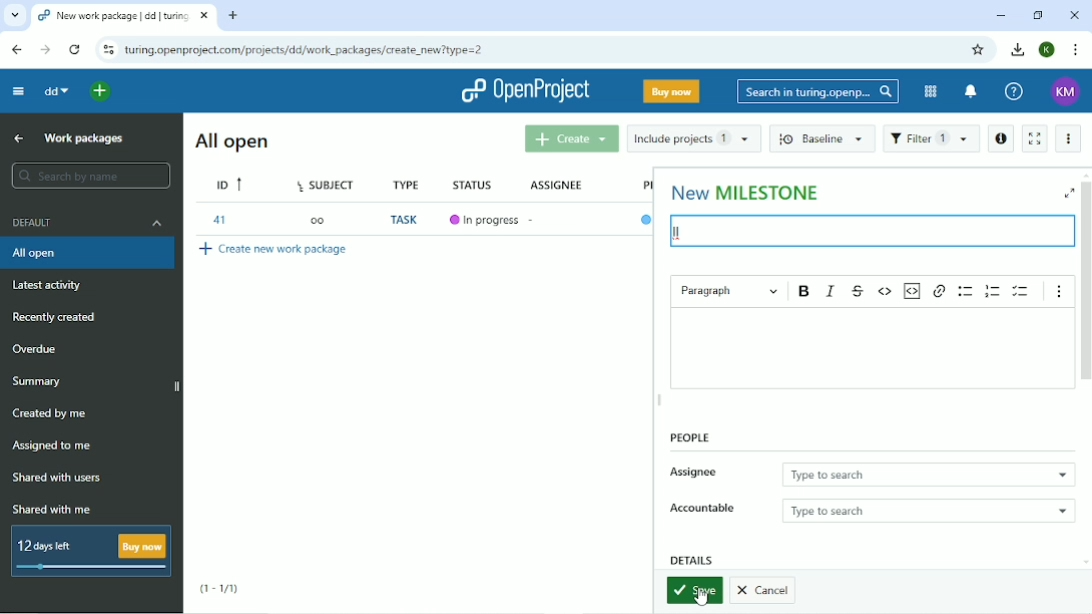 The height and width of the screenshot is (614, 1092). What do you see at coordinates (317, 219) in the screenshot?
I see `oo` at bounding box center [317, 219].